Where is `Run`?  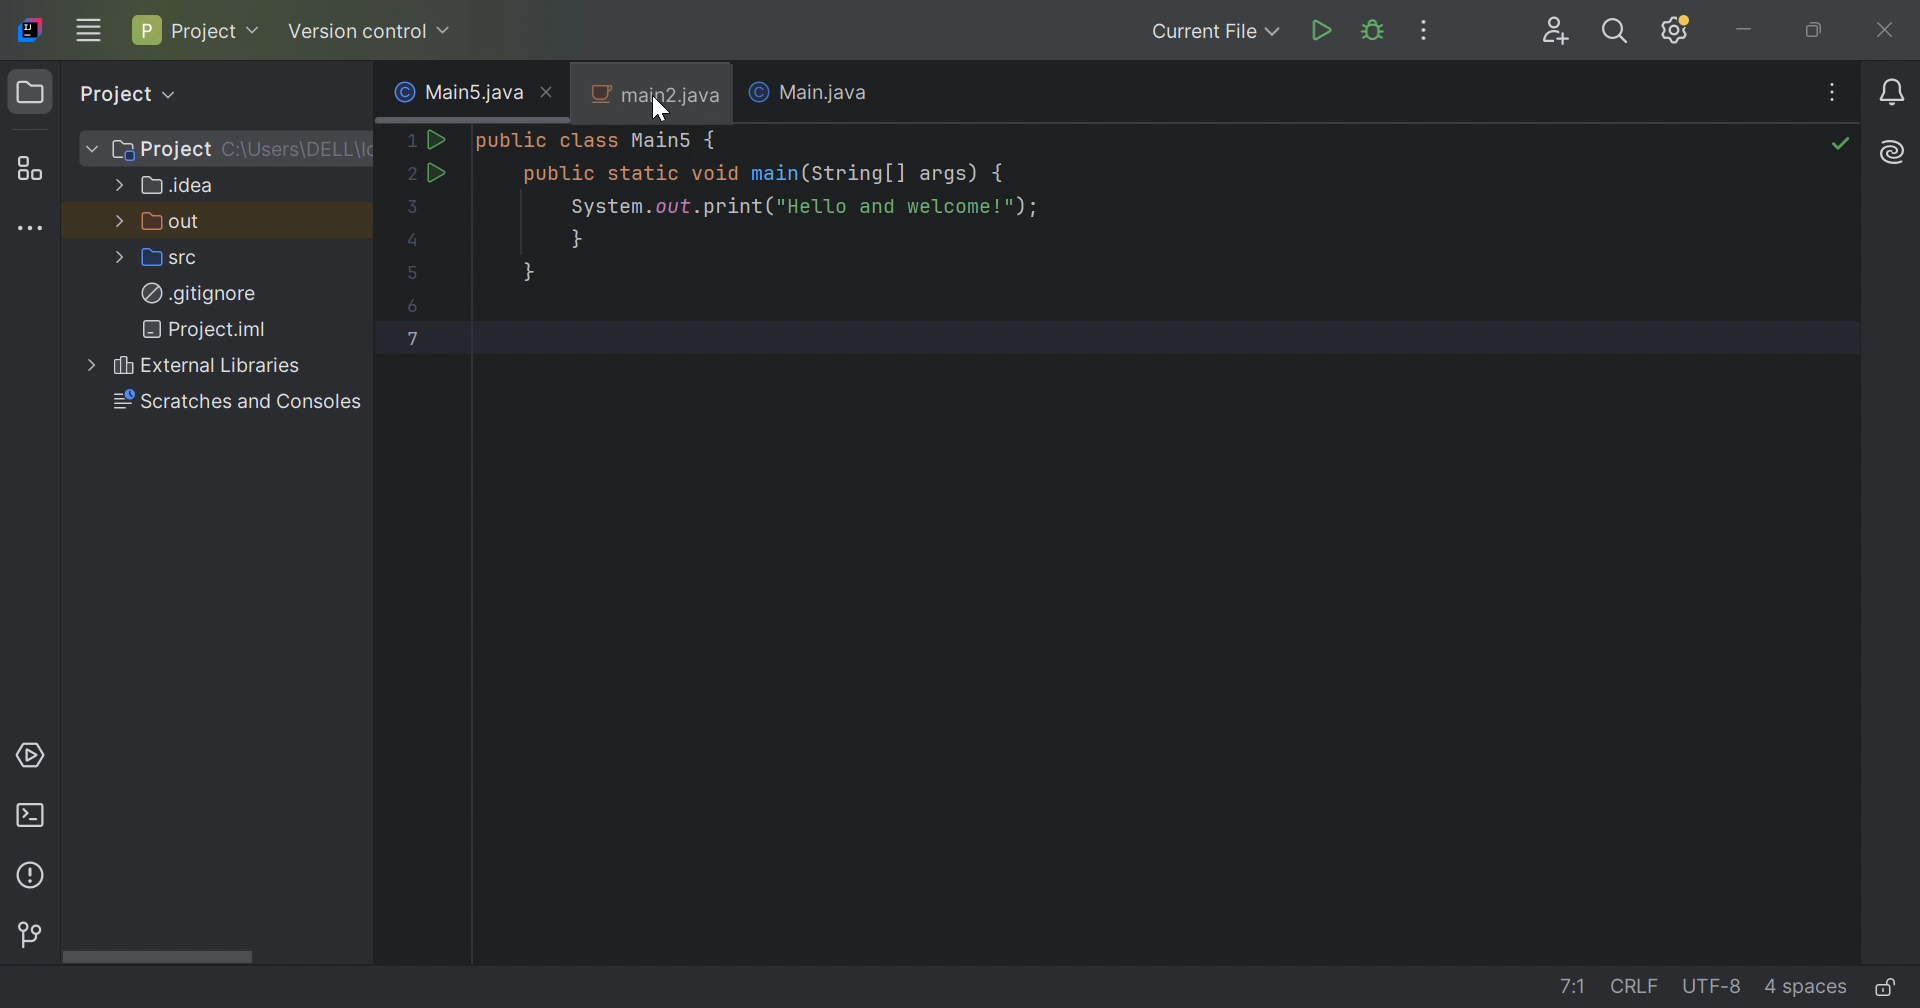 Run is located at coordinates (442, 139).